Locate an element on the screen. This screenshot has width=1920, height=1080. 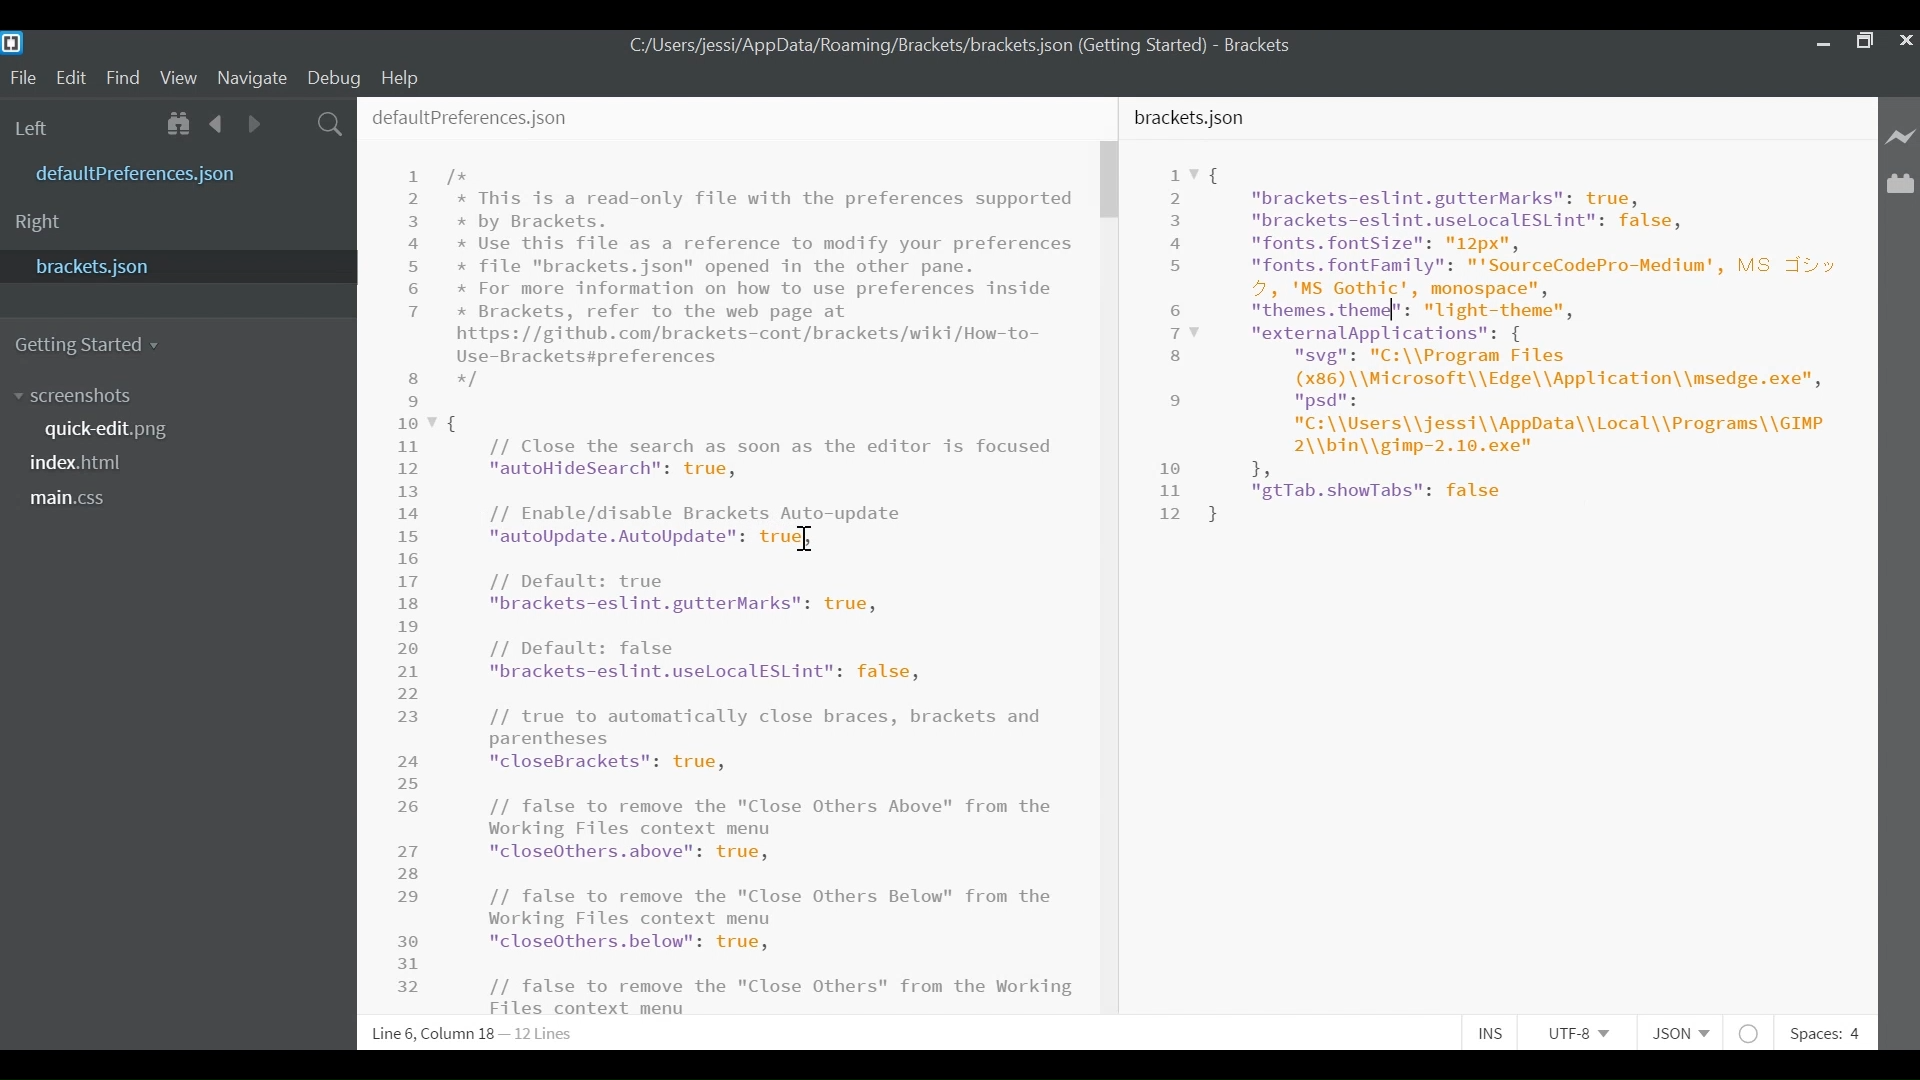
Split the Editor Vertically or Horizontally is located at coordinates (291, 122).